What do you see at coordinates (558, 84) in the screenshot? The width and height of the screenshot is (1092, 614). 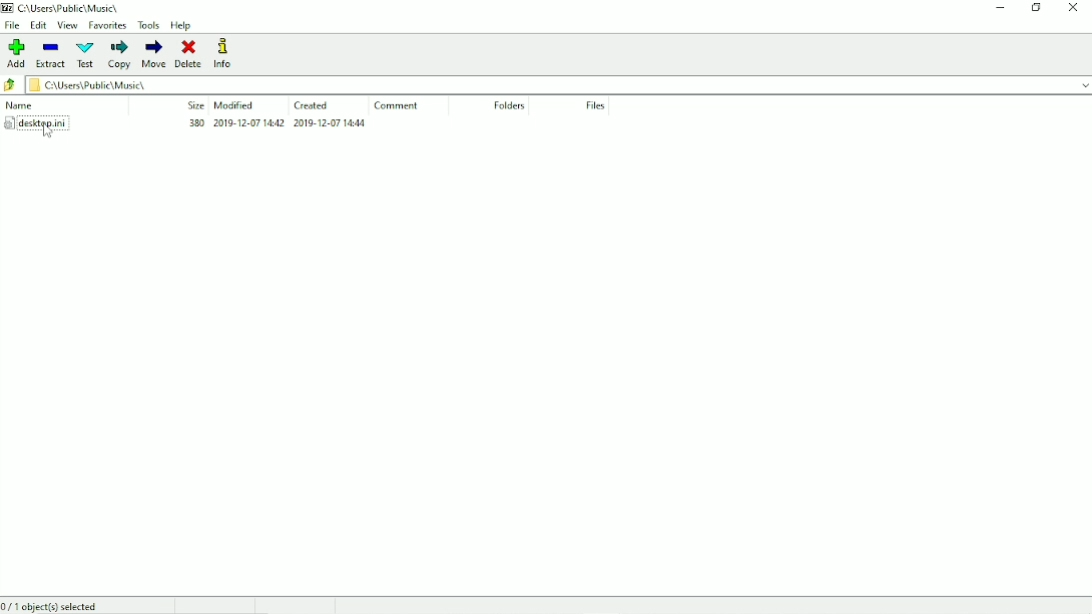 I see `File location` at bounding box center [558, 84].